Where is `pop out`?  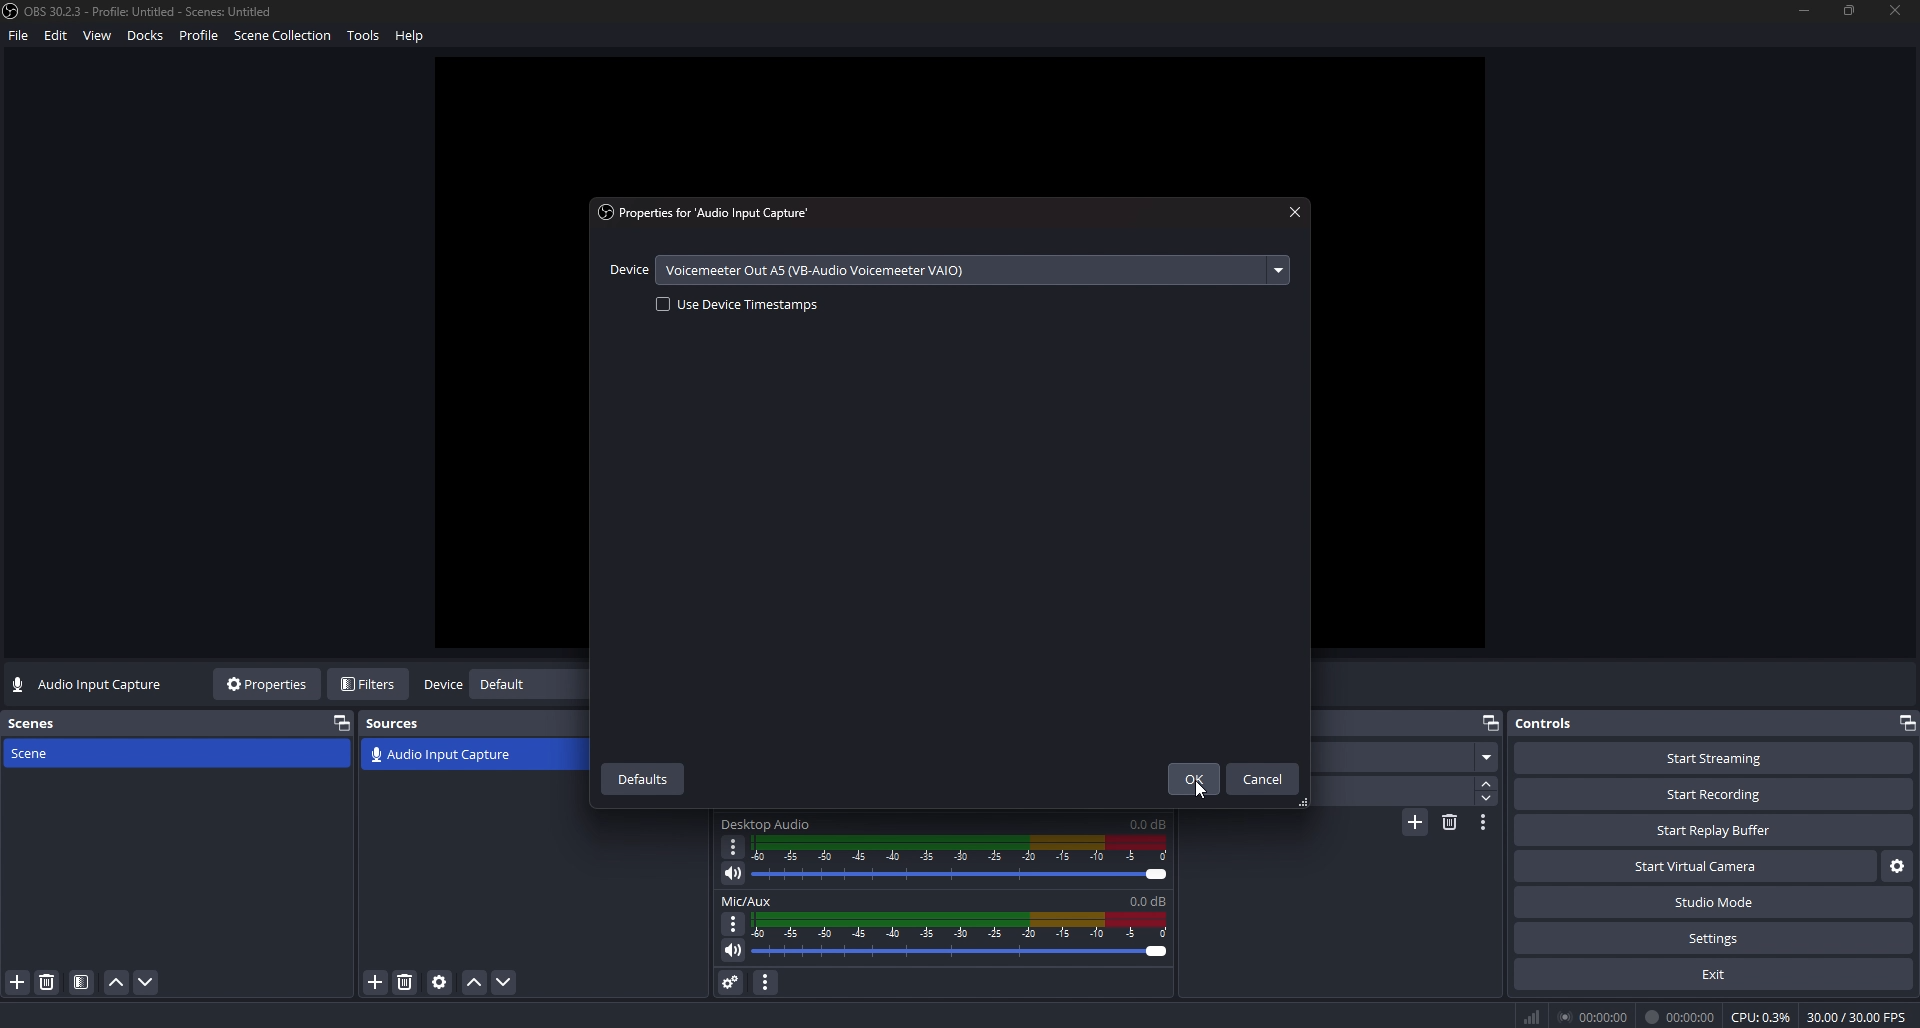 pop out is located at coordinates (526, 687).